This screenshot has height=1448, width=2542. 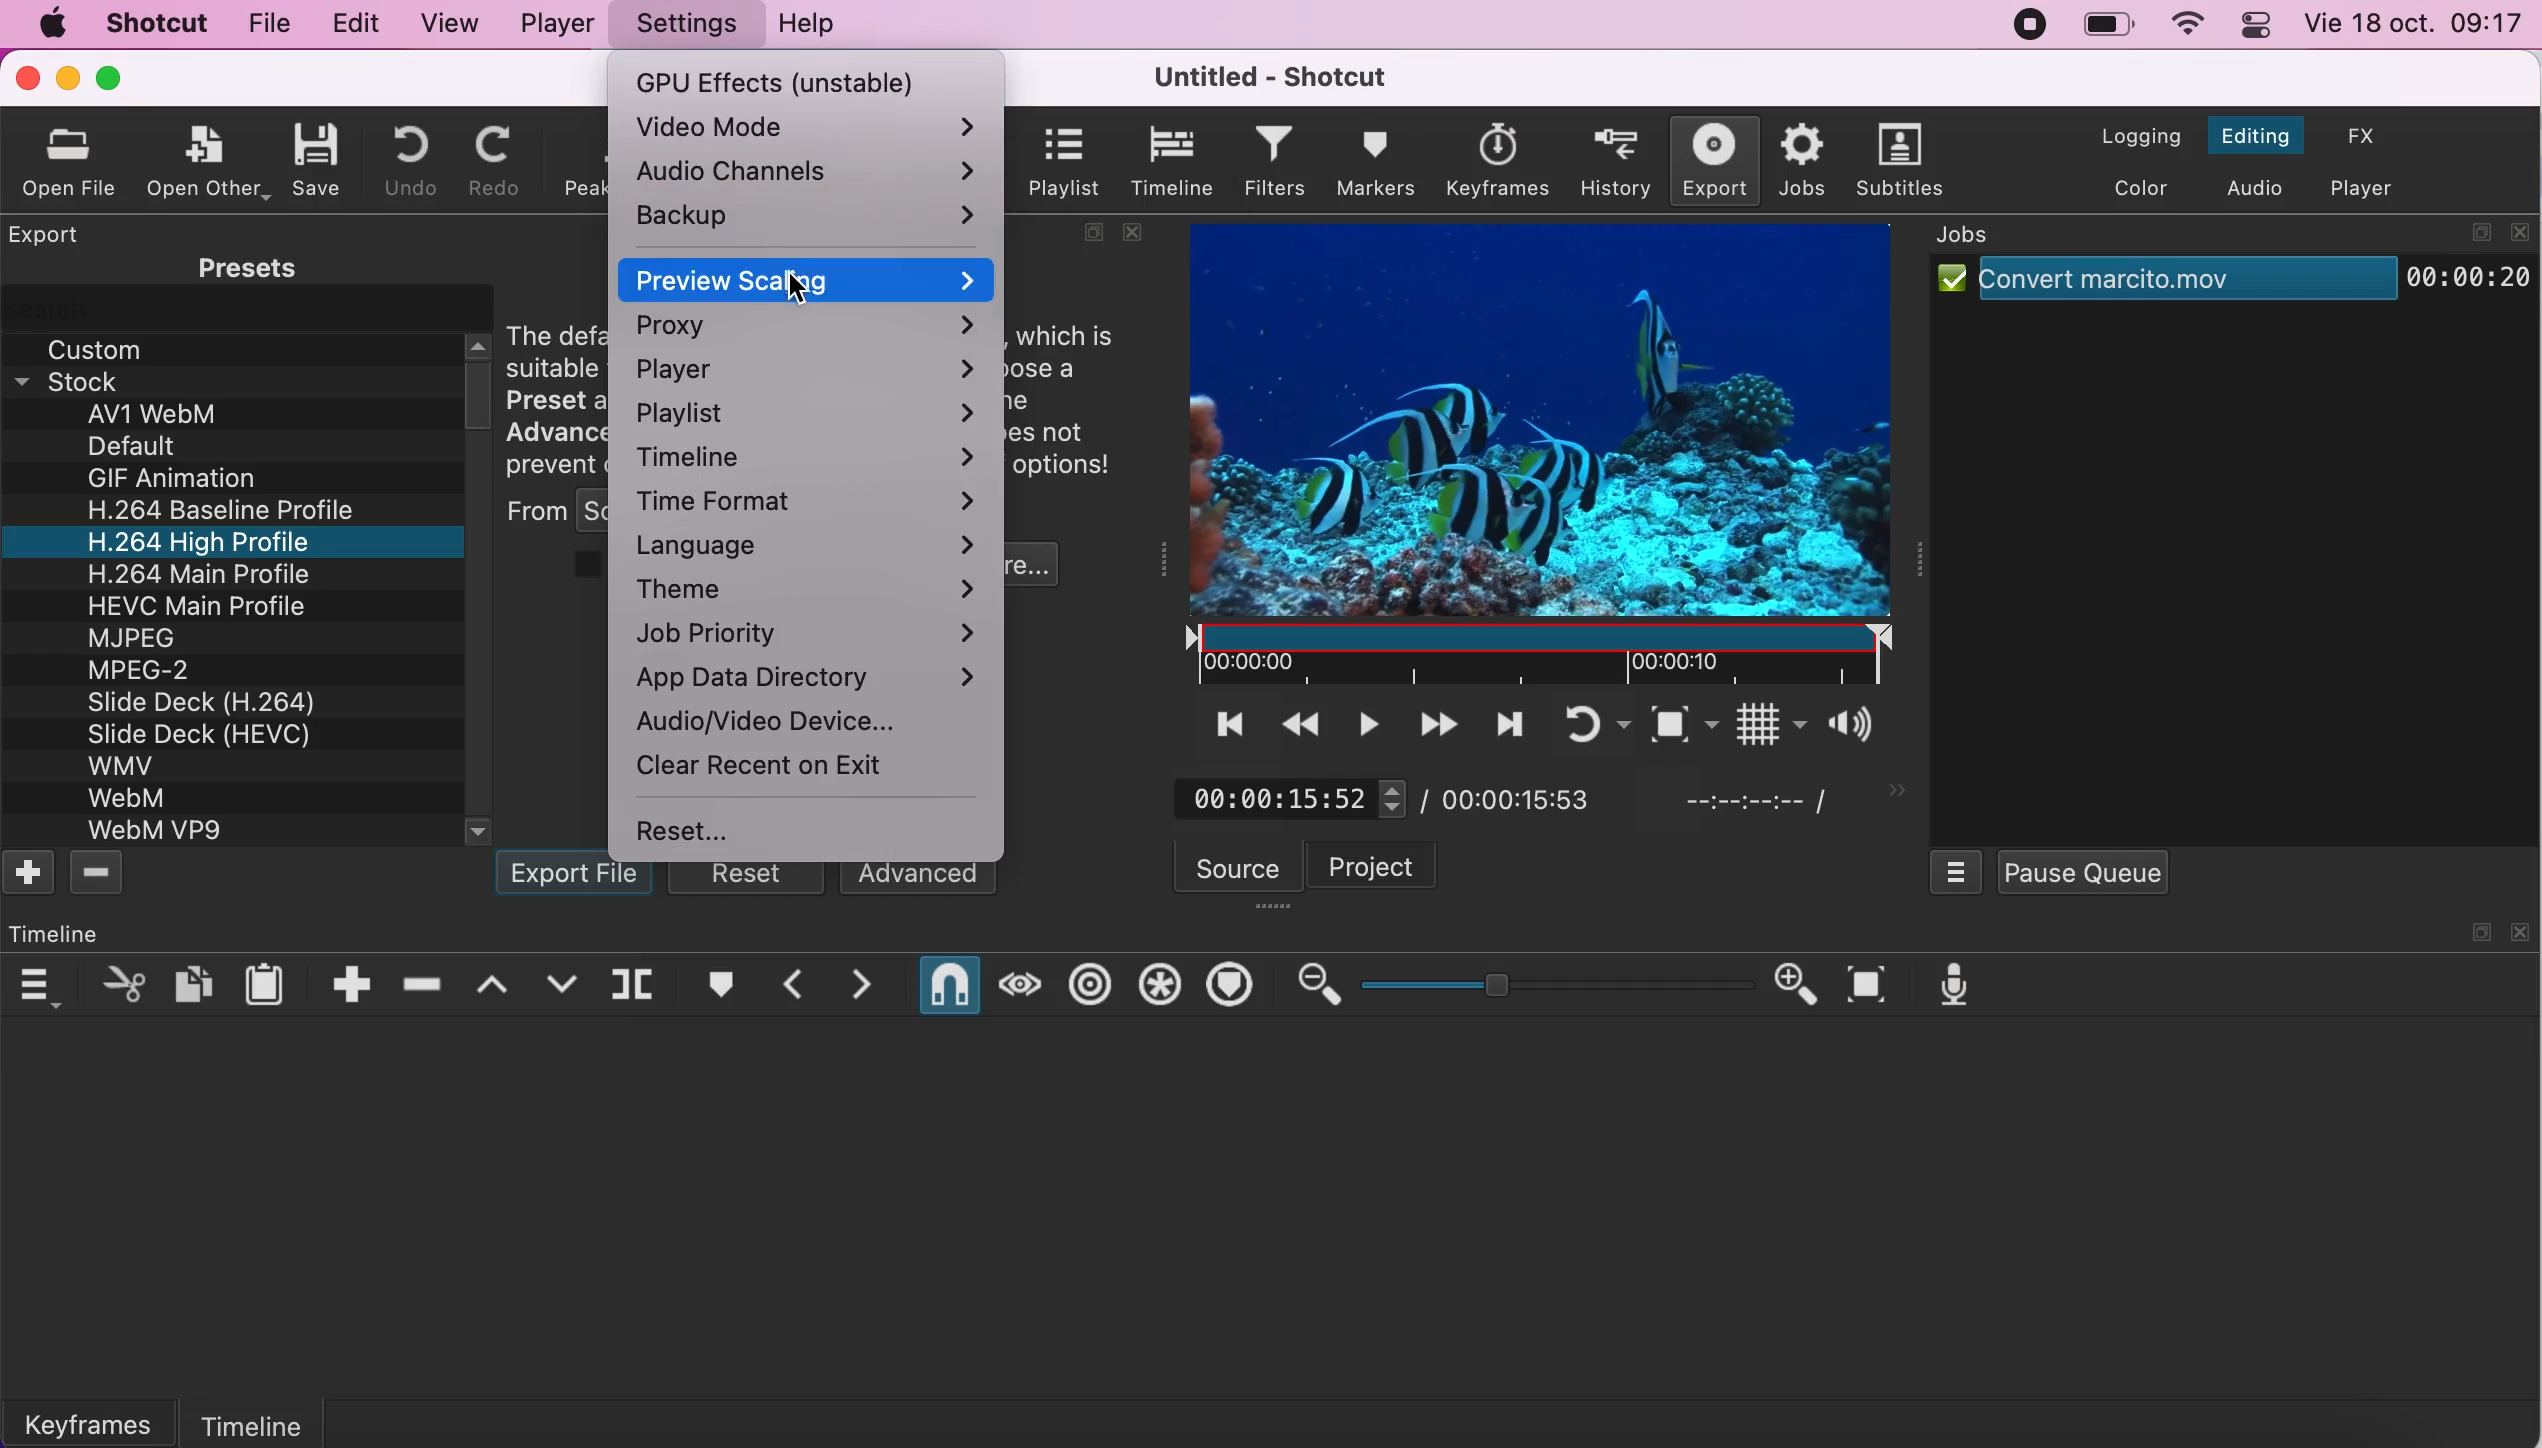 I want to click on settings, so click(x=682, y=25).